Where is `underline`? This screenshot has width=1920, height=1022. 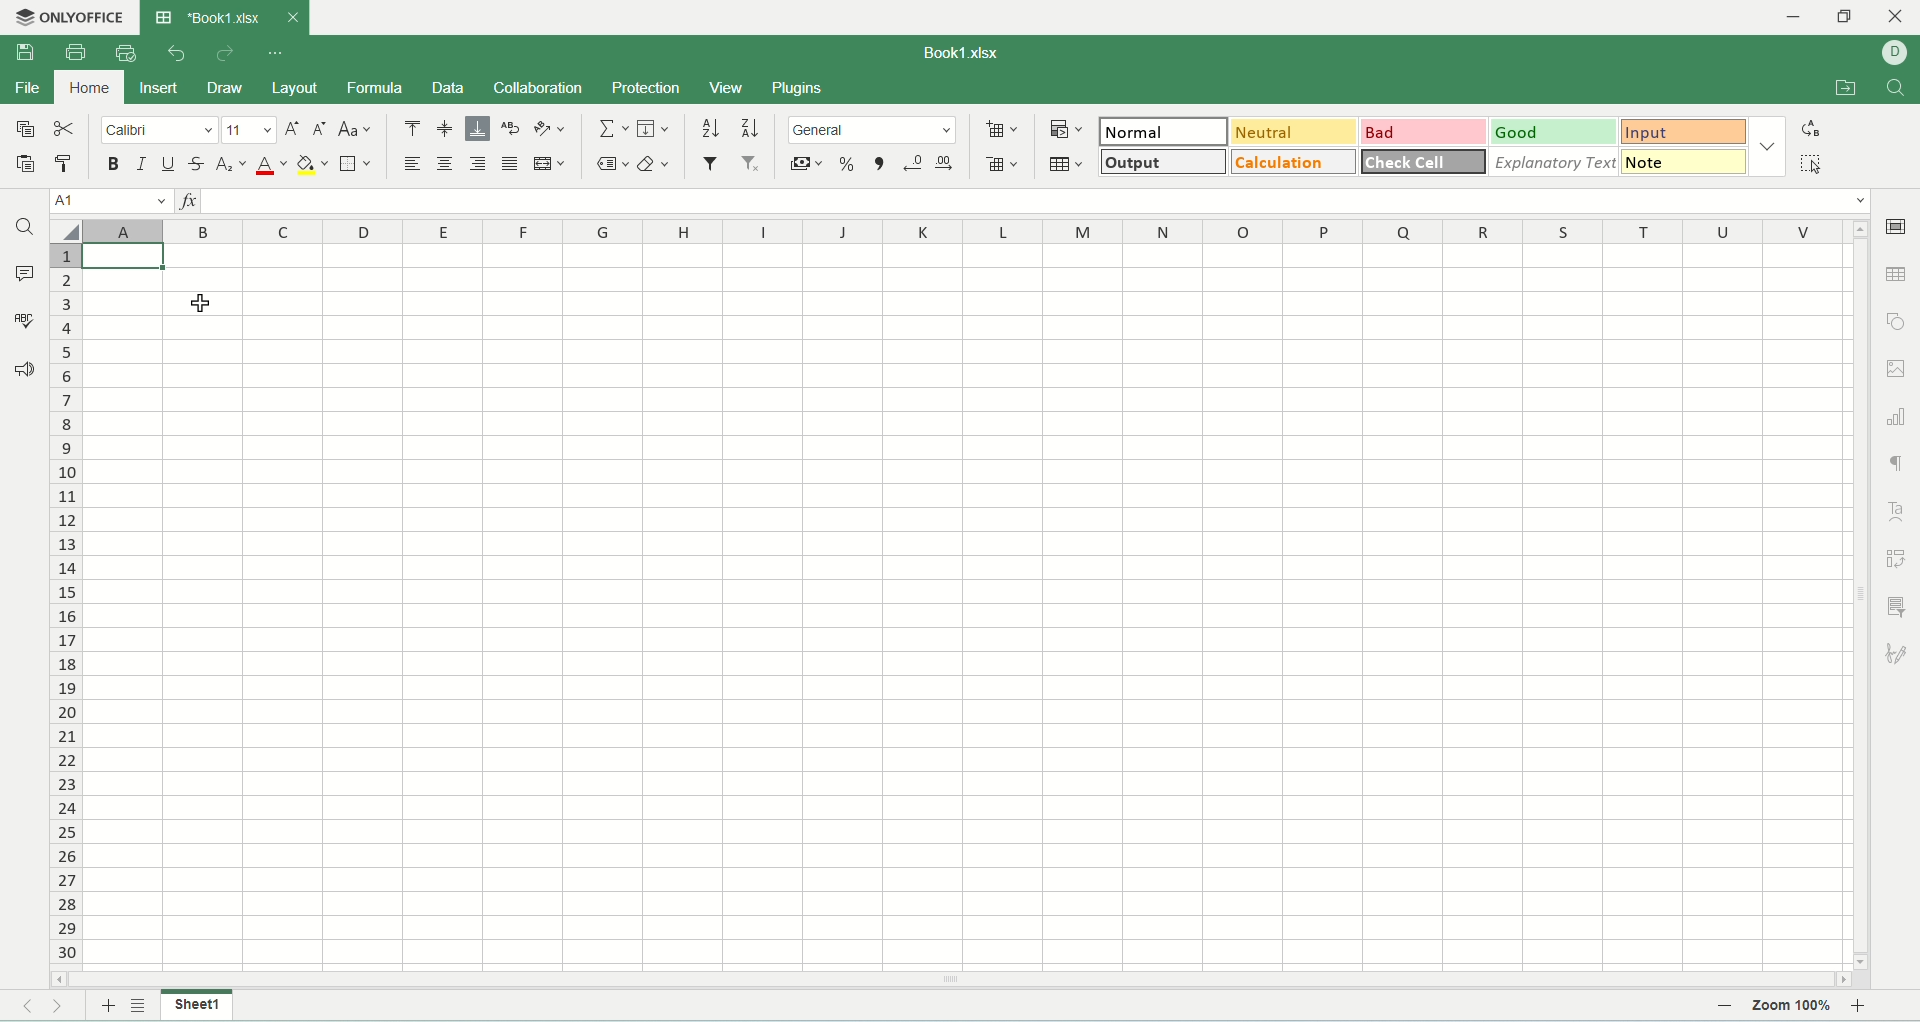 underline is located at coordinates (165, 165).